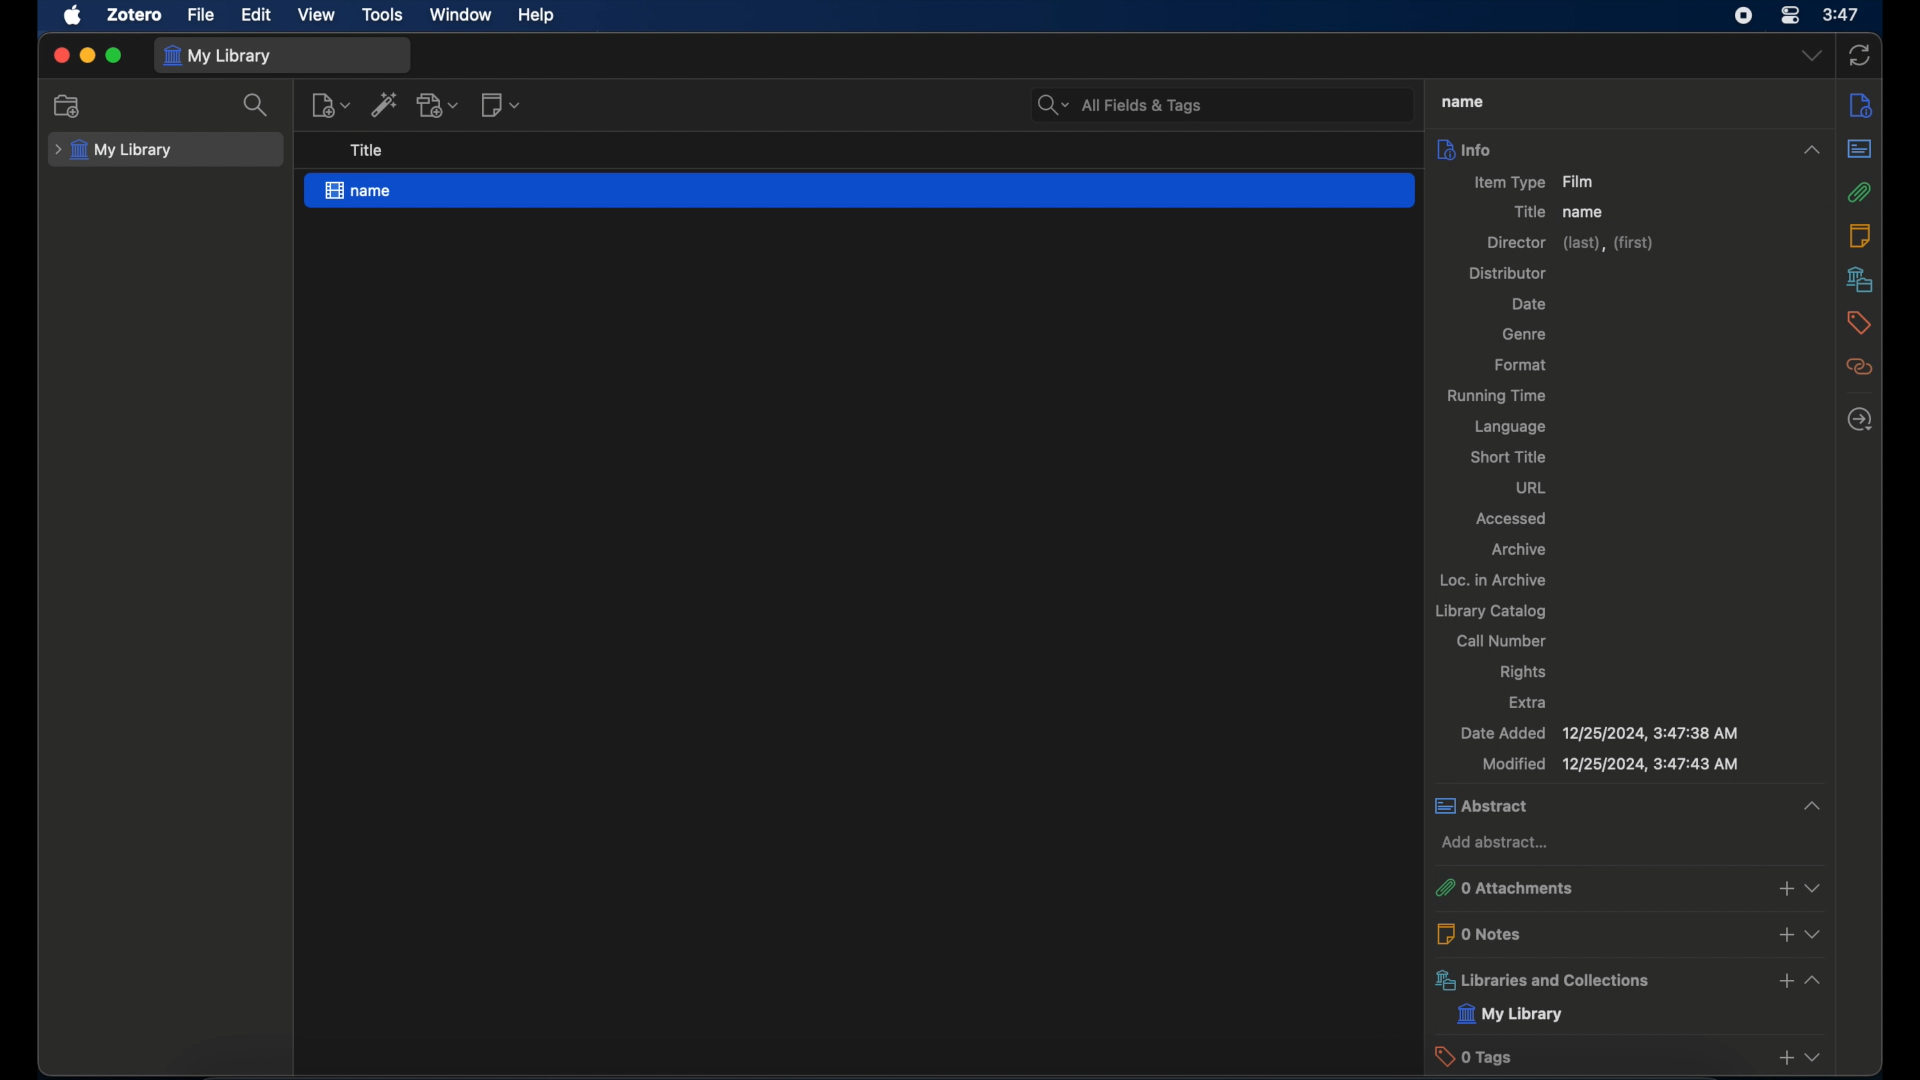 Image resolution: width=1920 pixels, height=1080 pixels. I want to click on title, so click(1528, 212).